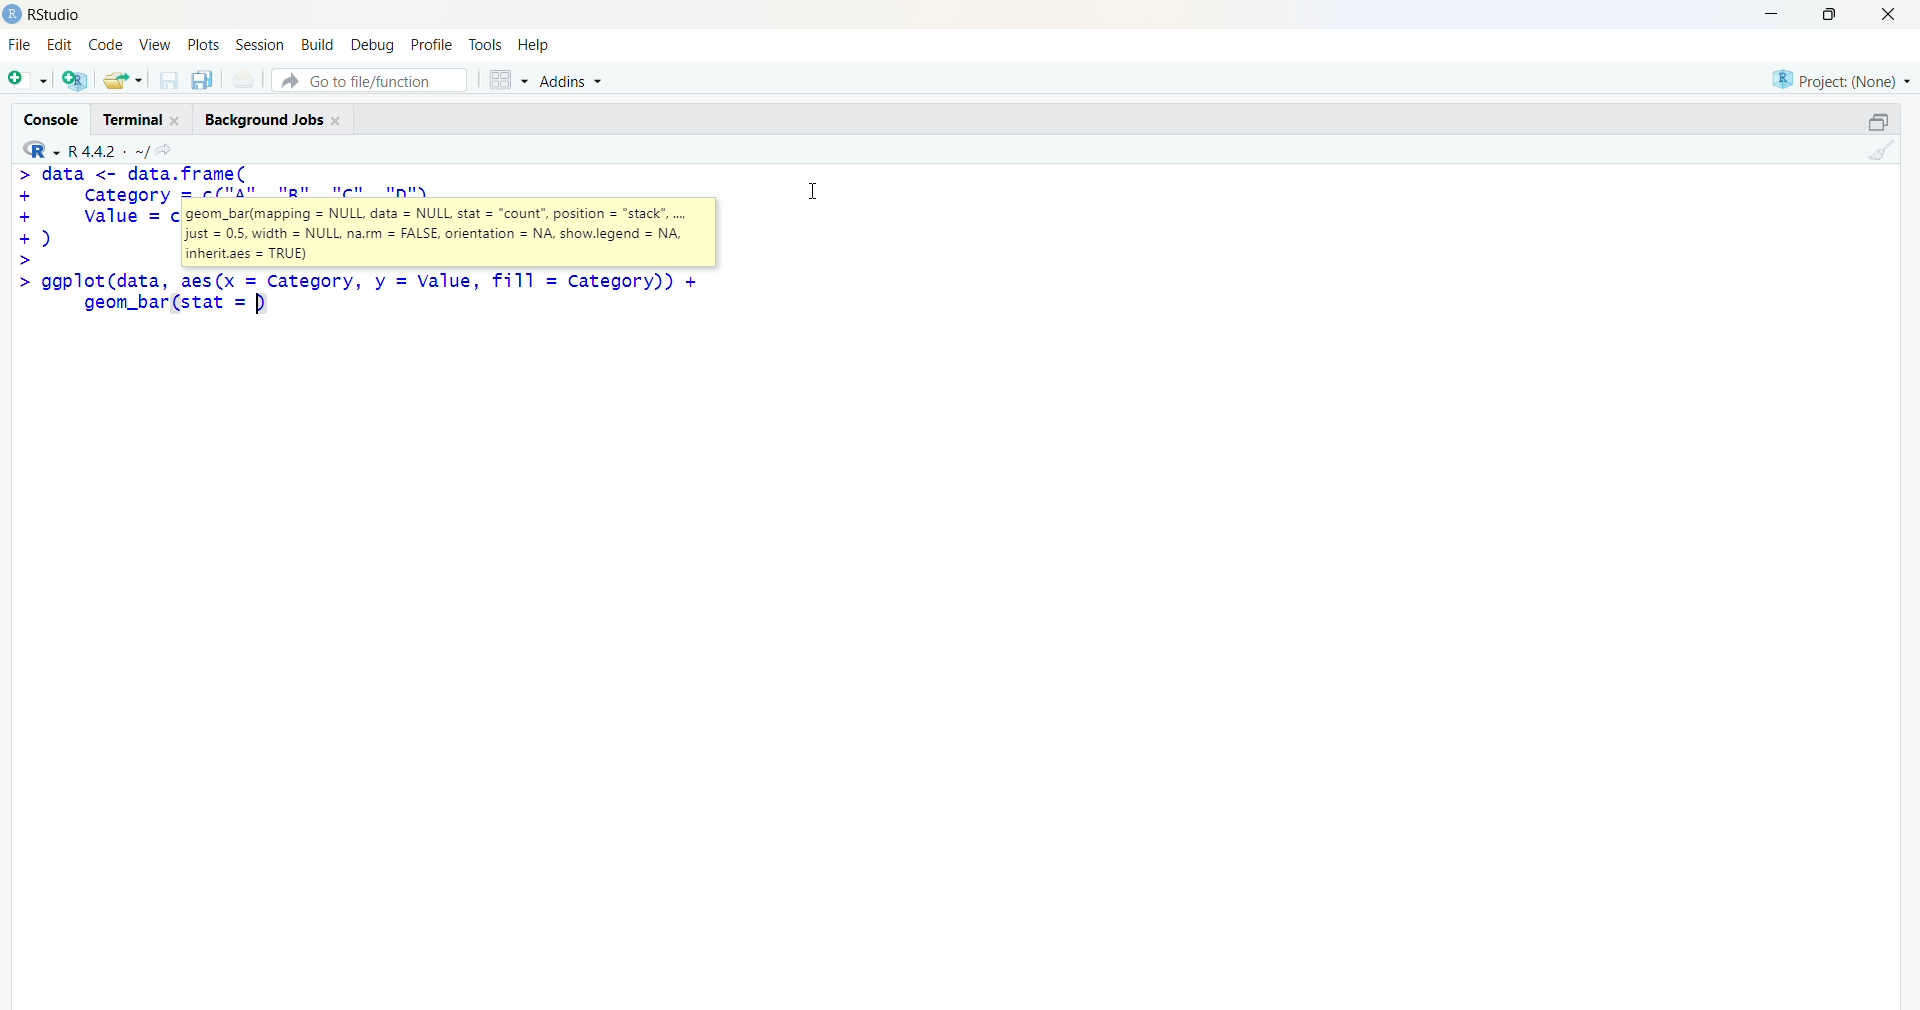 The image size is (1920, 1010). What do you see at coordinates (138, 117) in the screenshot?
I see `Terminal` at bounding box center [138, 117].